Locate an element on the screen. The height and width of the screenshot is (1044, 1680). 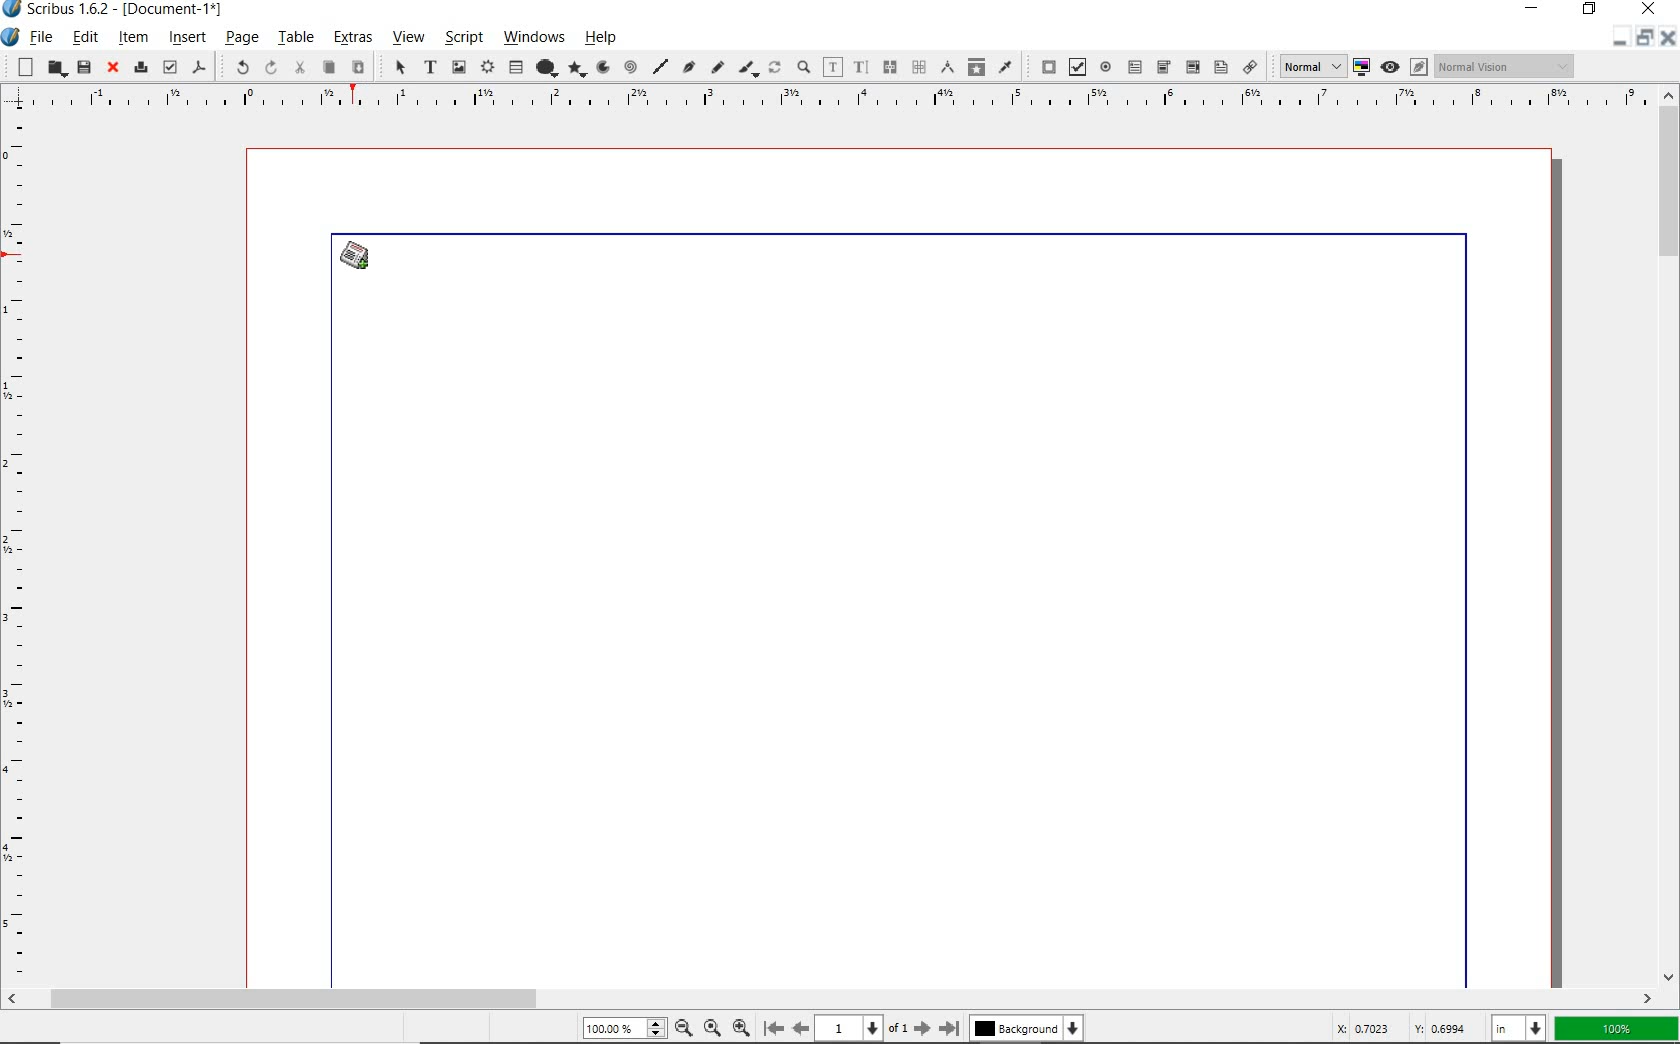
item is located at coordinates (133, 39).